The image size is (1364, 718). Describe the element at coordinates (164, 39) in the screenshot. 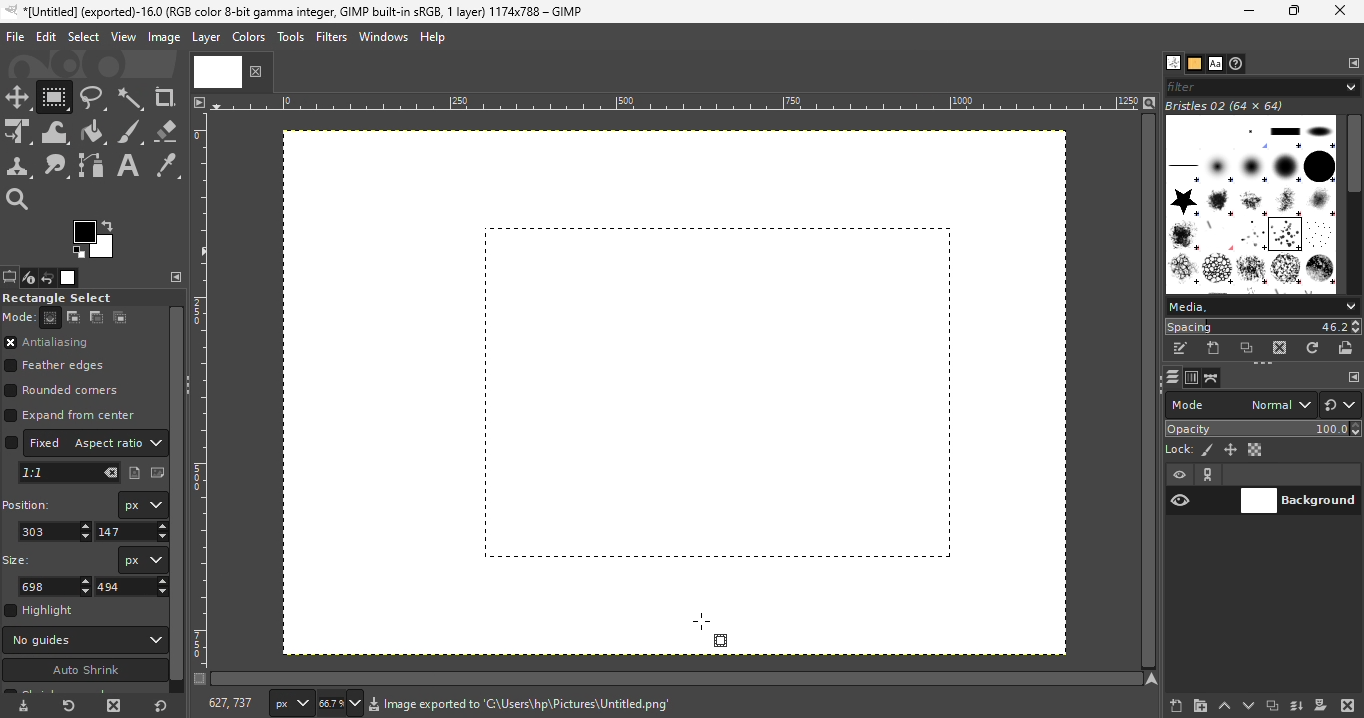

I see `Image` at that location.